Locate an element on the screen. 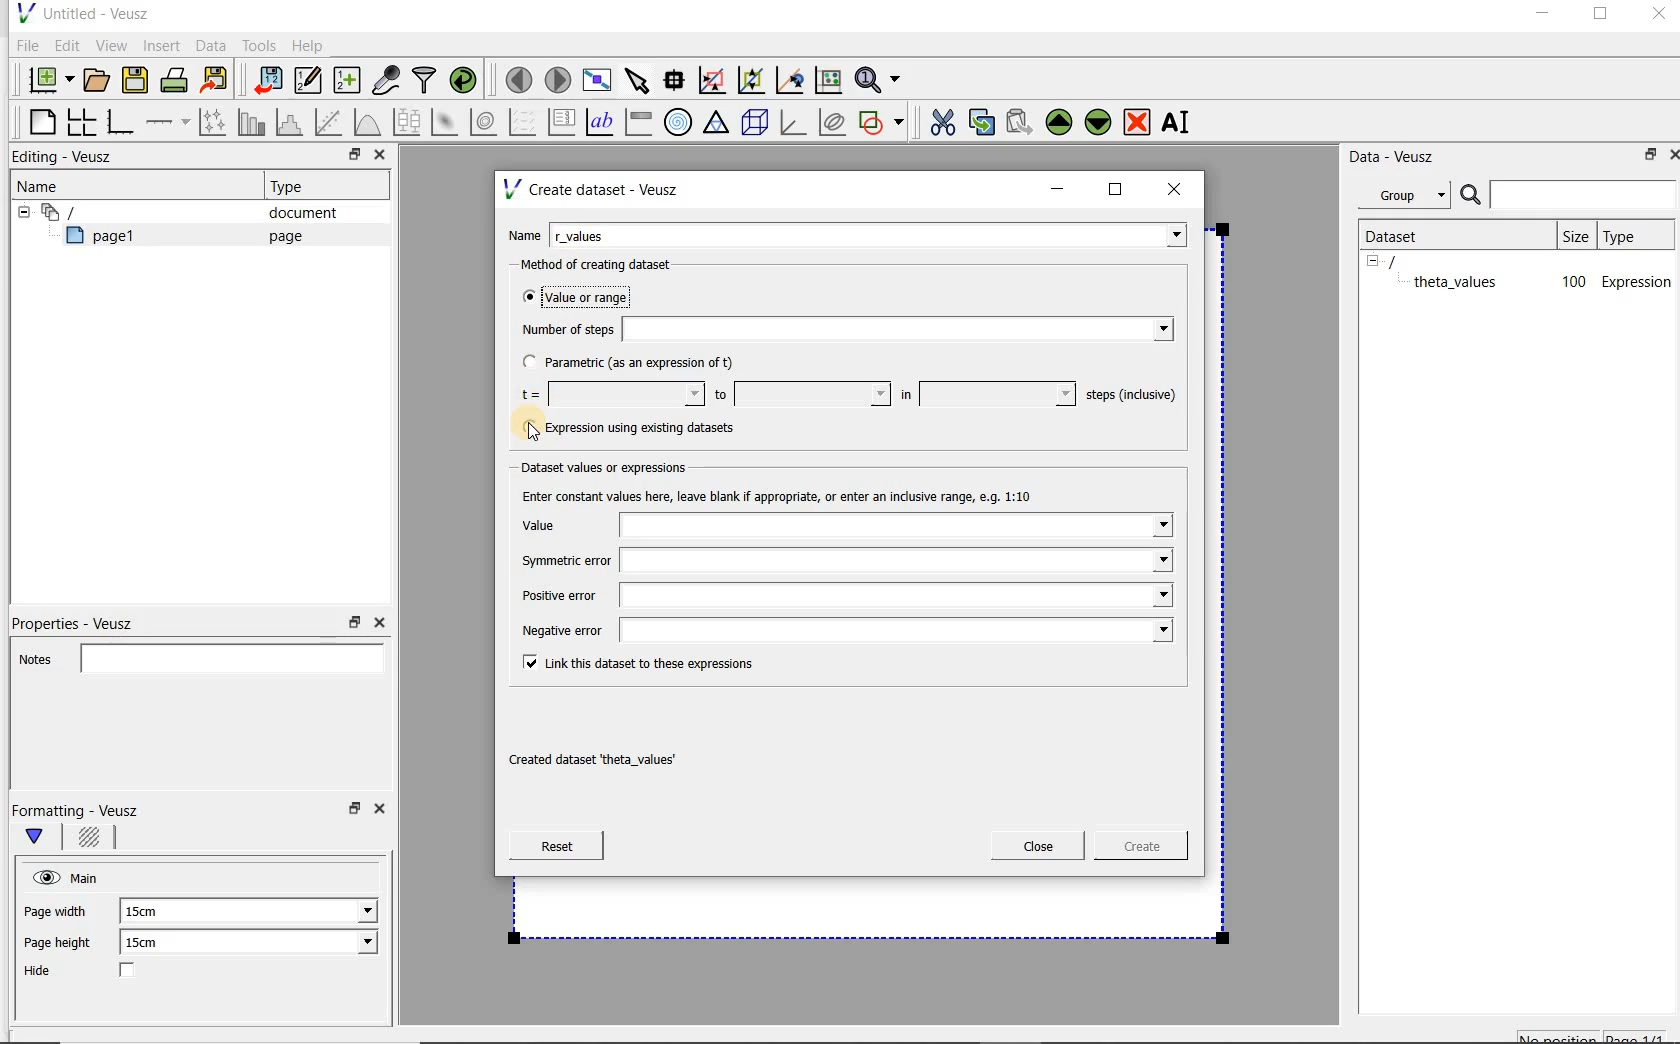 Image resolution: width=1680 pixels, height=1044 pixels. Reset is located at coordinates (556, 846).